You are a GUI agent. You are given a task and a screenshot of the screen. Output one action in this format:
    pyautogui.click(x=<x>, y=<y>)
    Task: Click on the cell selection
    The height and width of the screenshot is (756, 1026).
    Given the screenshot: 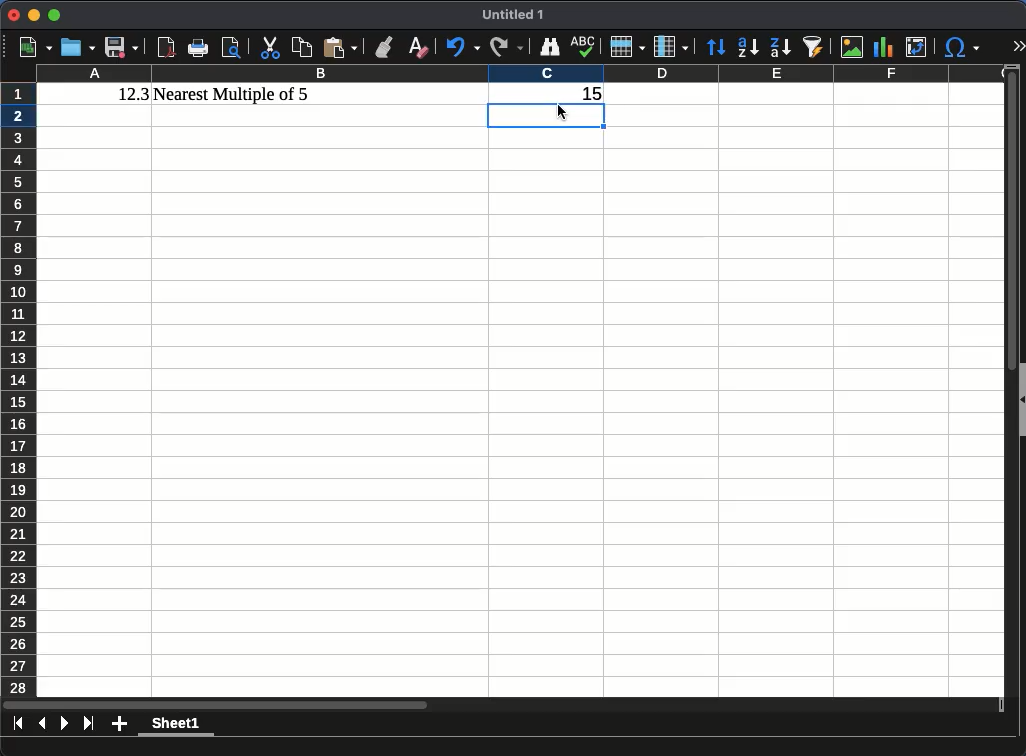 What is the action you would take?
    pyautogui.click(x=548, y=117)
    